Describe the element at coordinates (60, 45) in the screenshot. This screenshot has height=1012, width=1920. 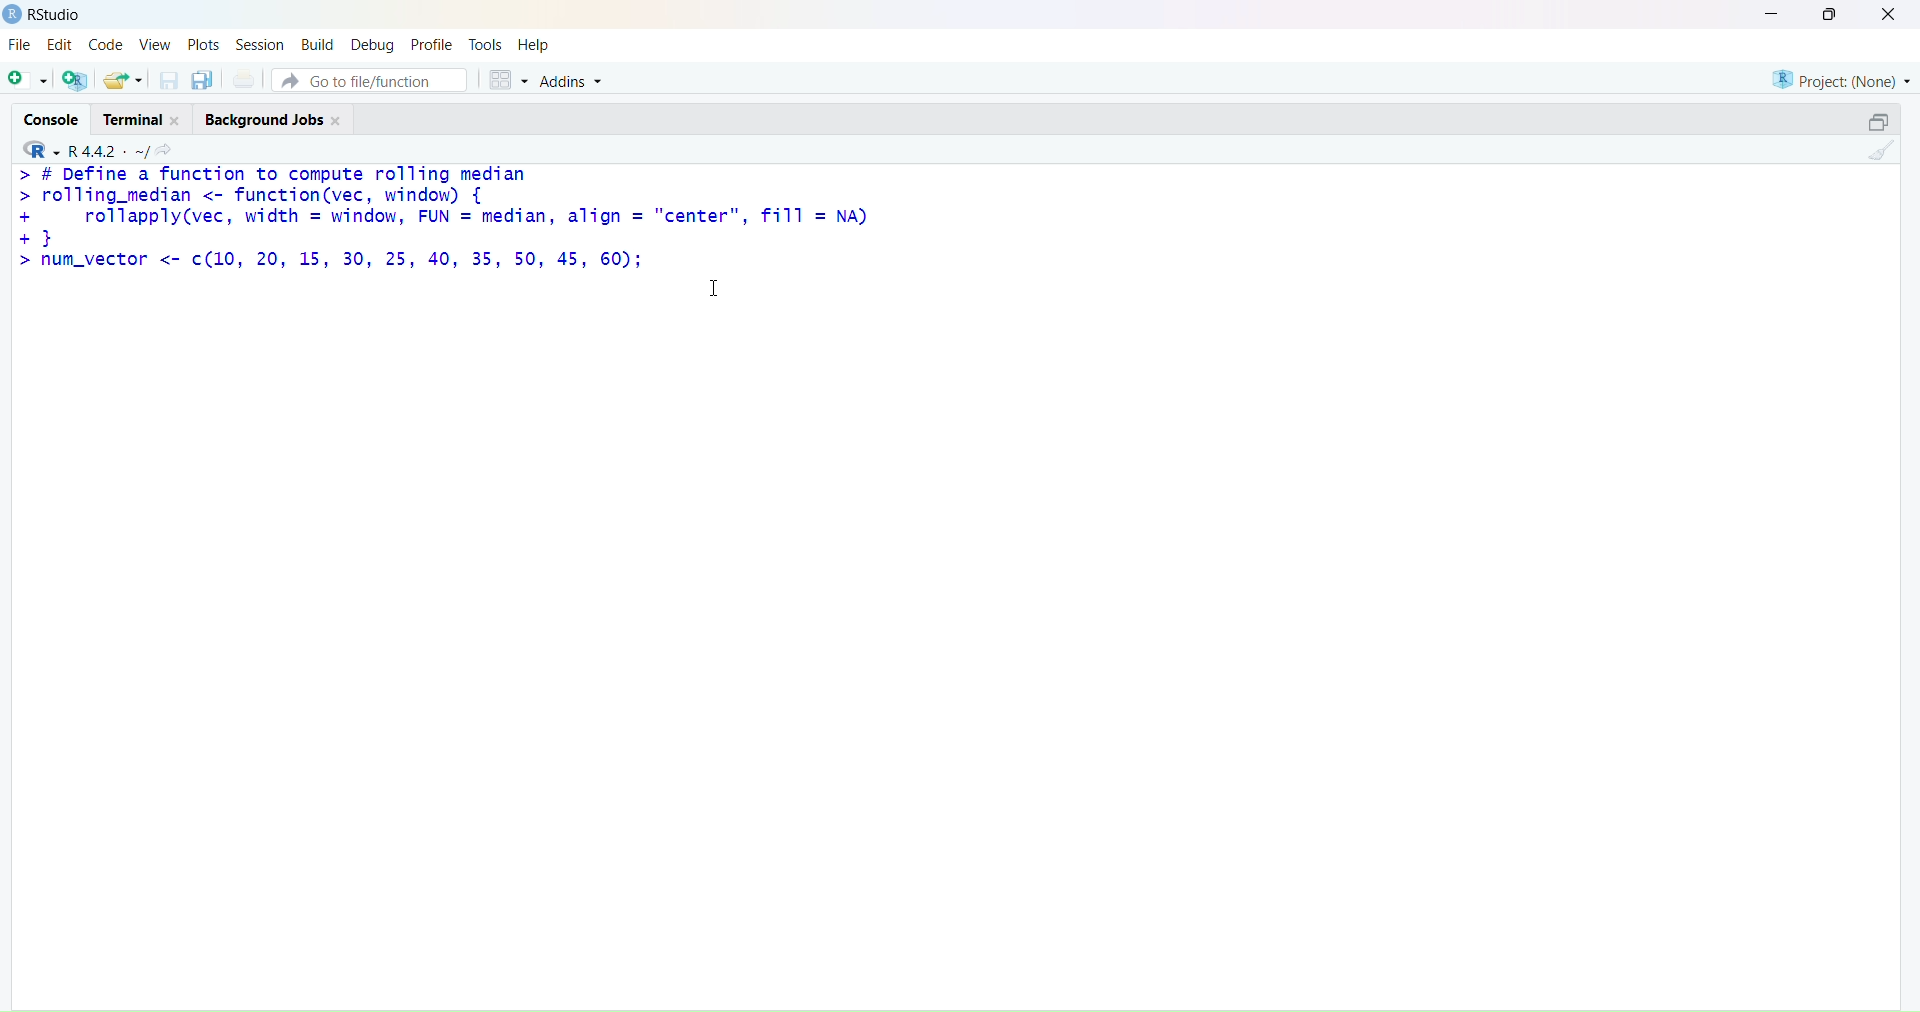
I see `edit` at that location.